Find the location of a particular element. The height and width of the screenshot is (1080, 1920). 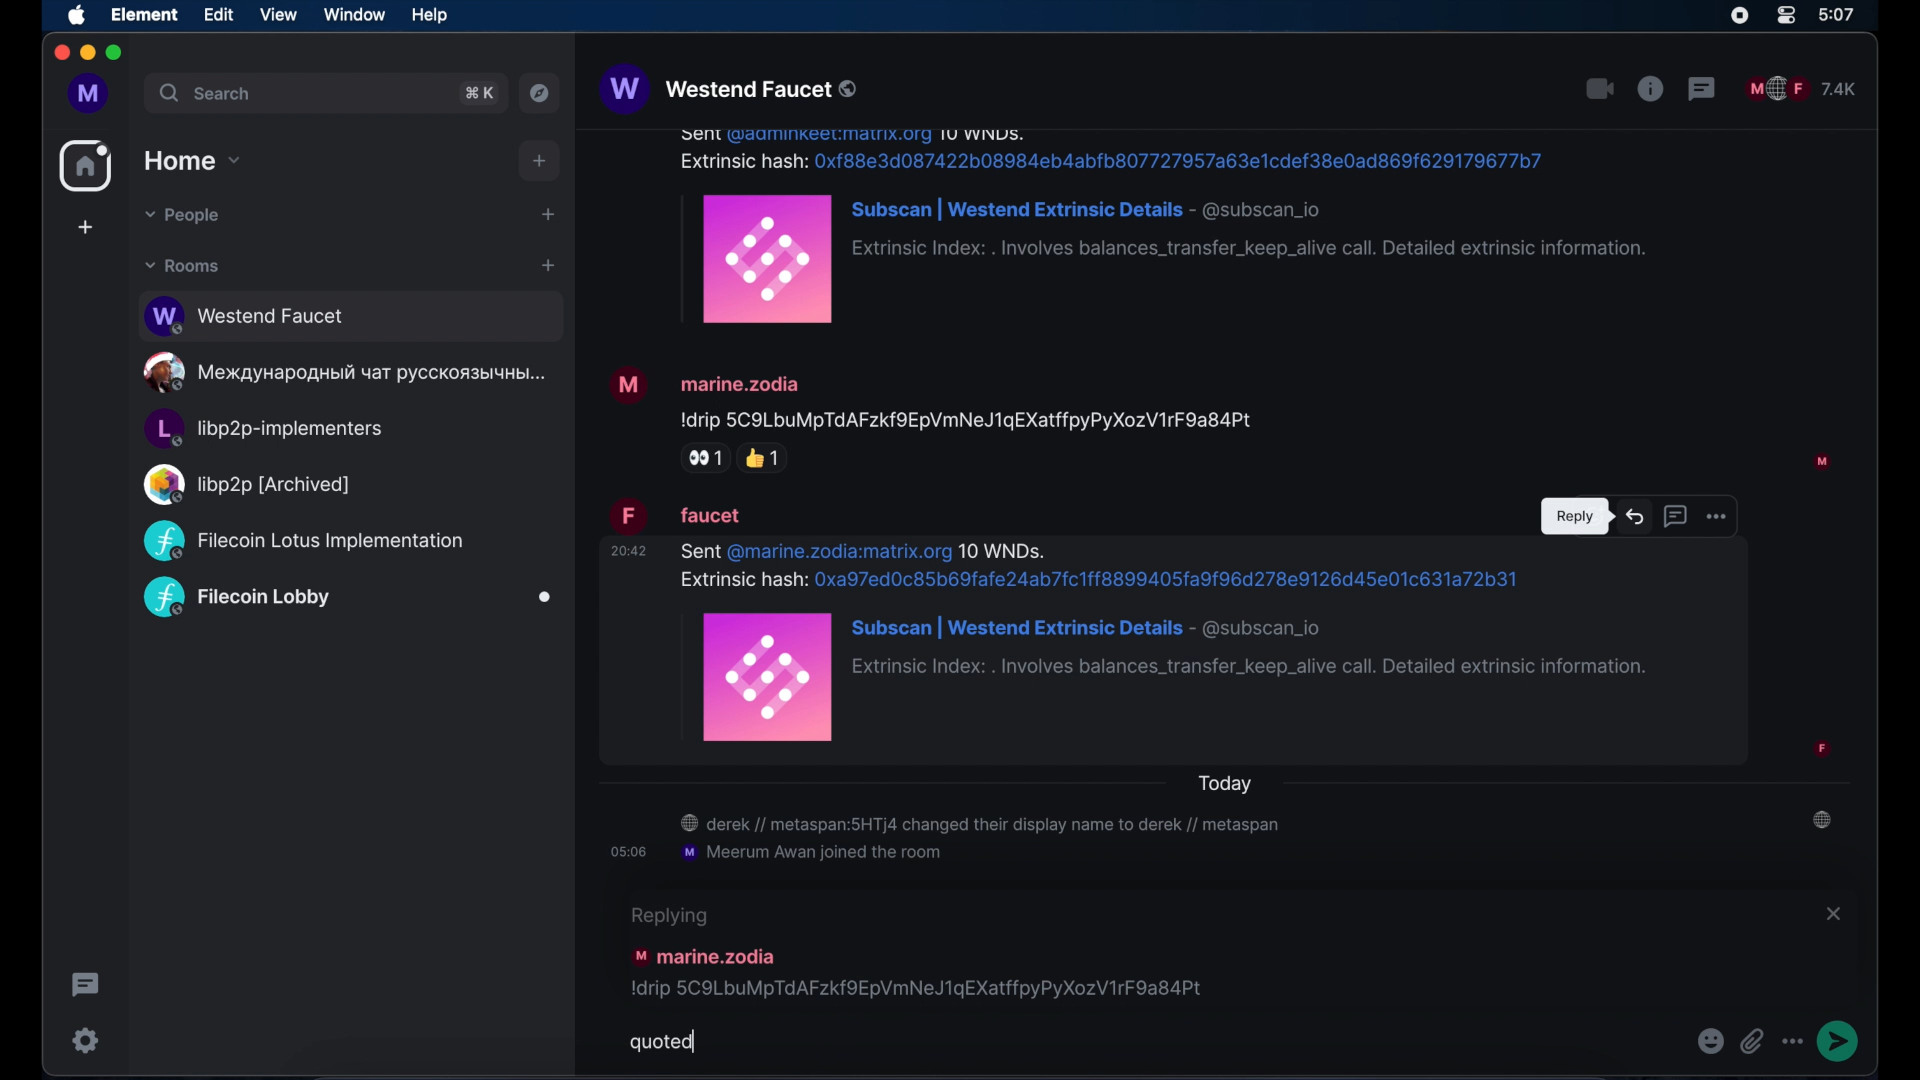

search is located at coordinates (204, 93).